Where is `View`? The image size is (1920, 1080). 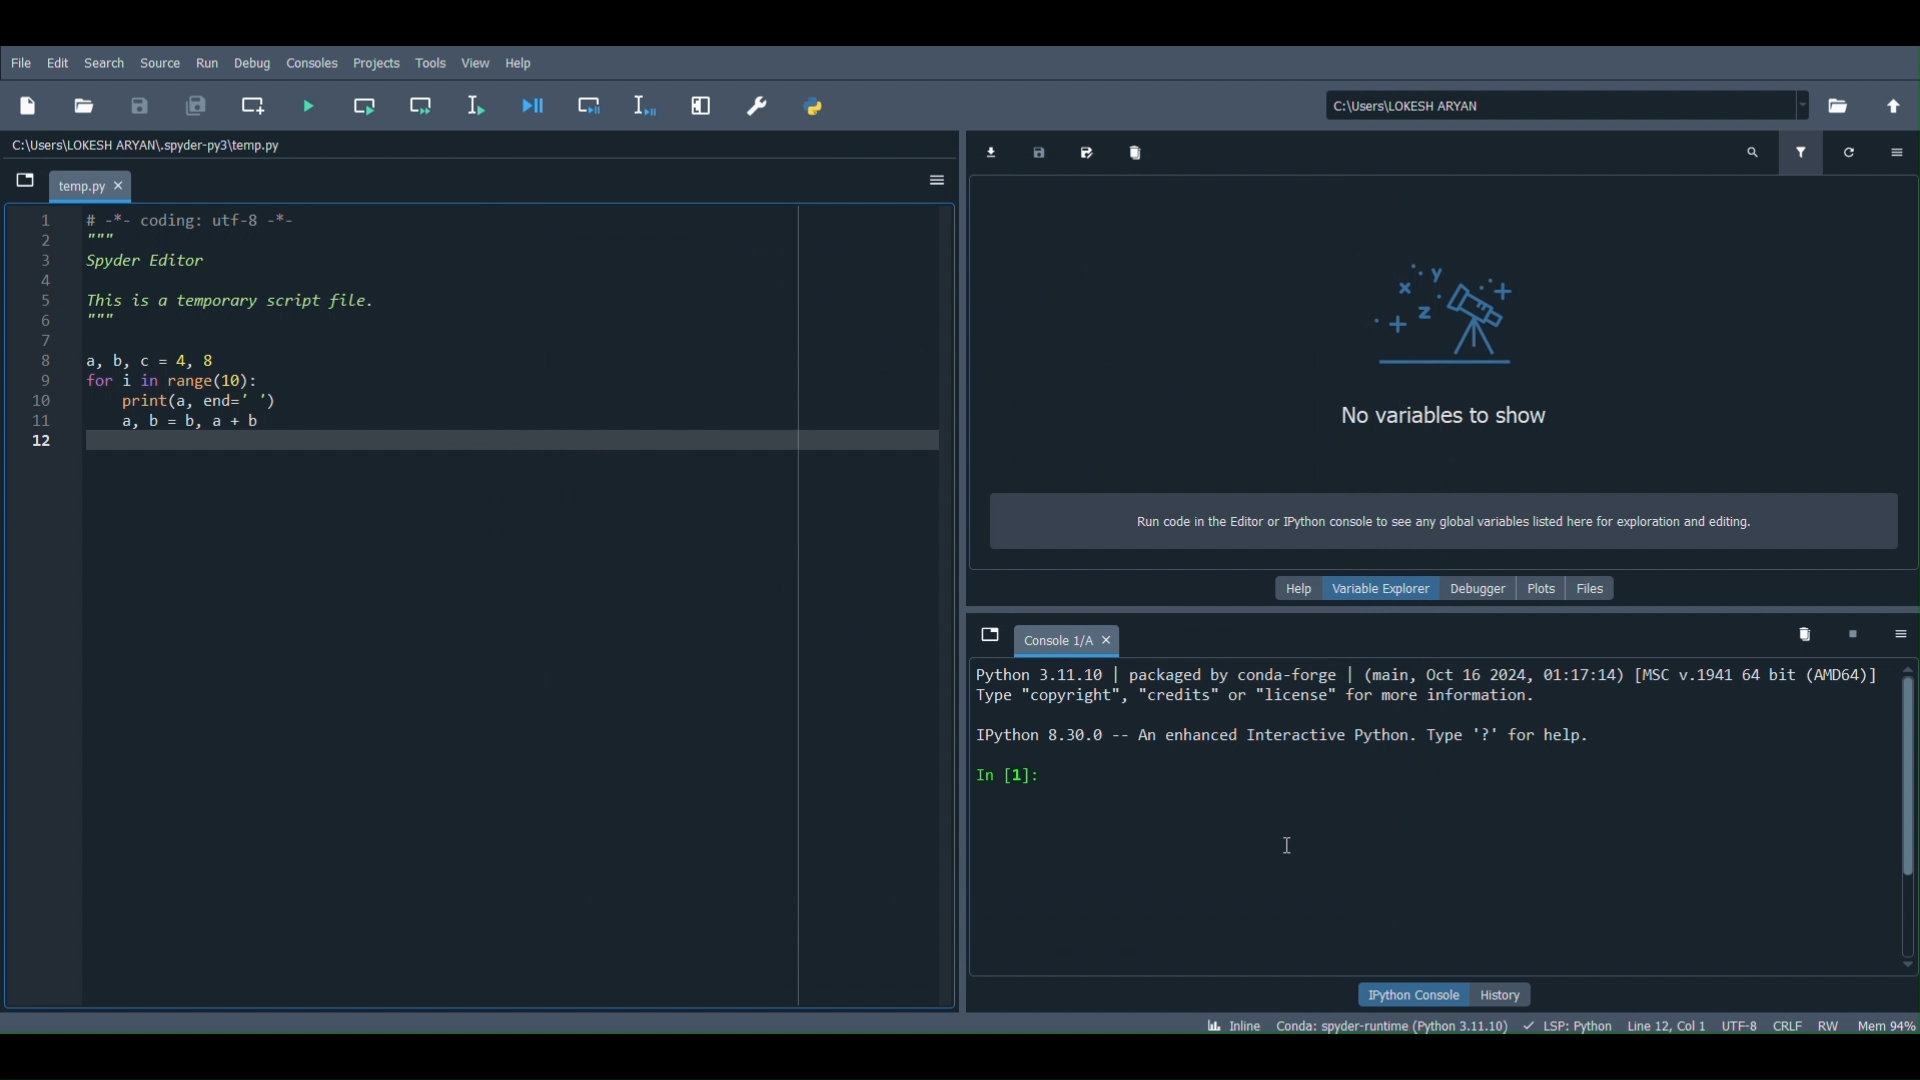 View is located at coordinates (476, 62).